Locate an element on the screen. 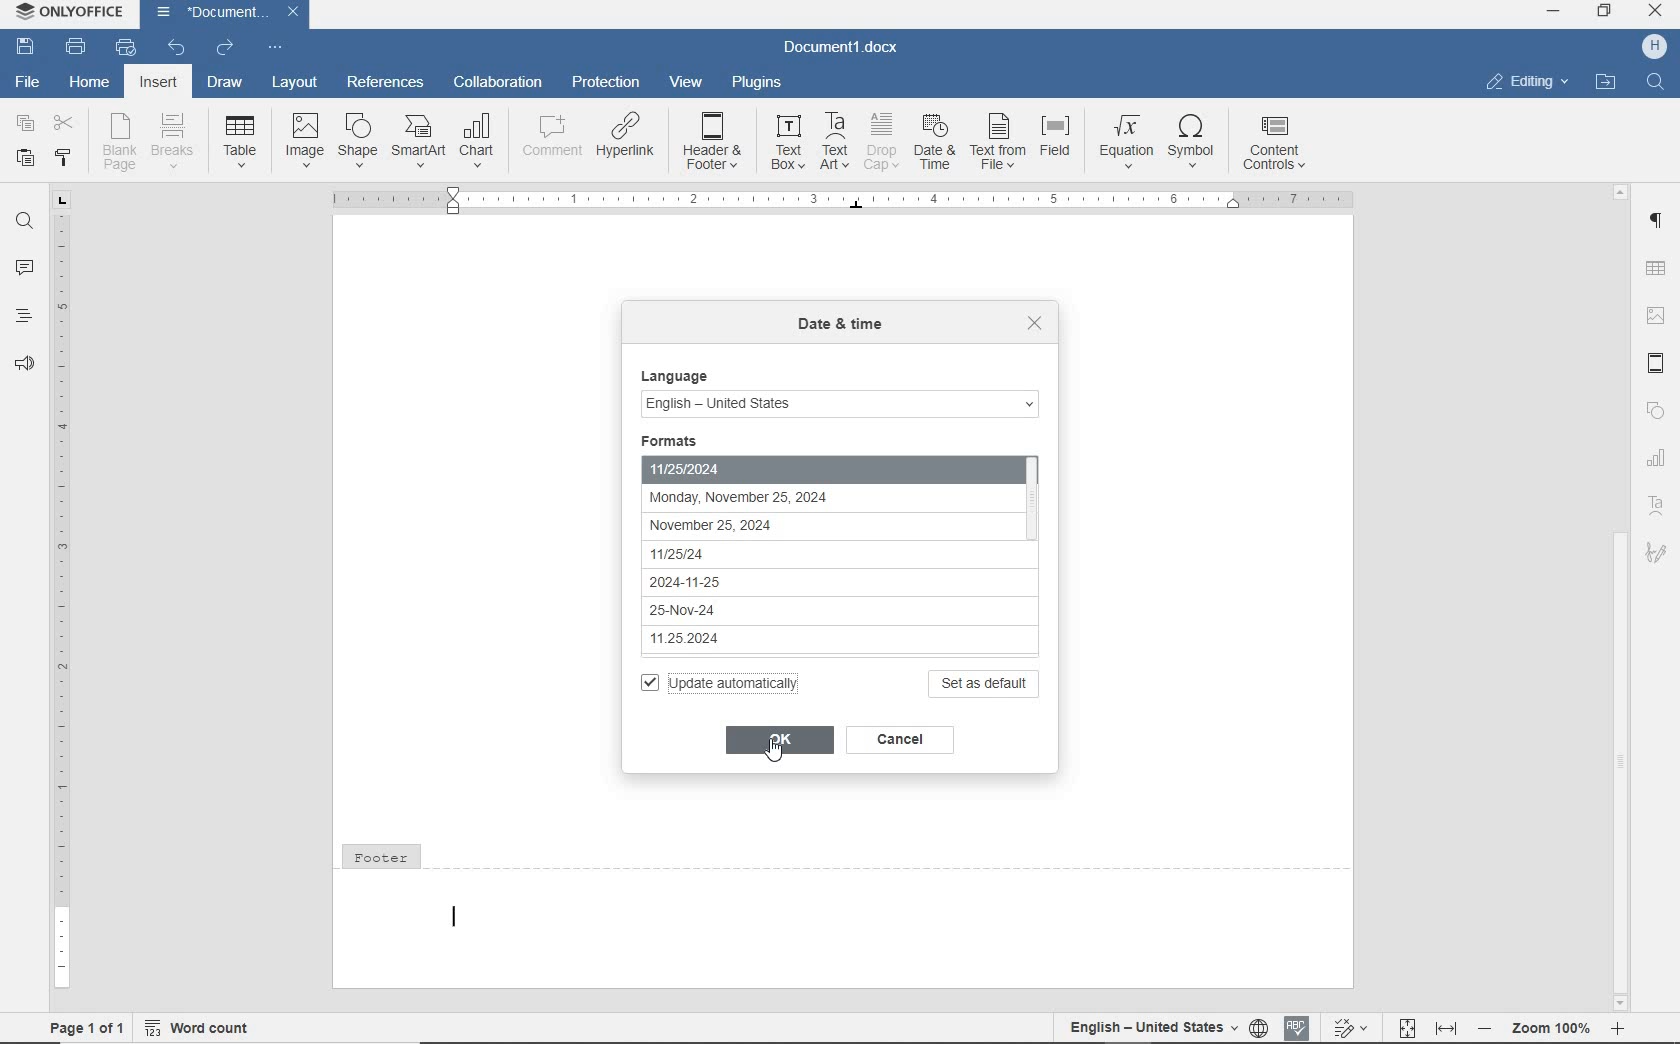  OK is located at coordinates (776, 739).